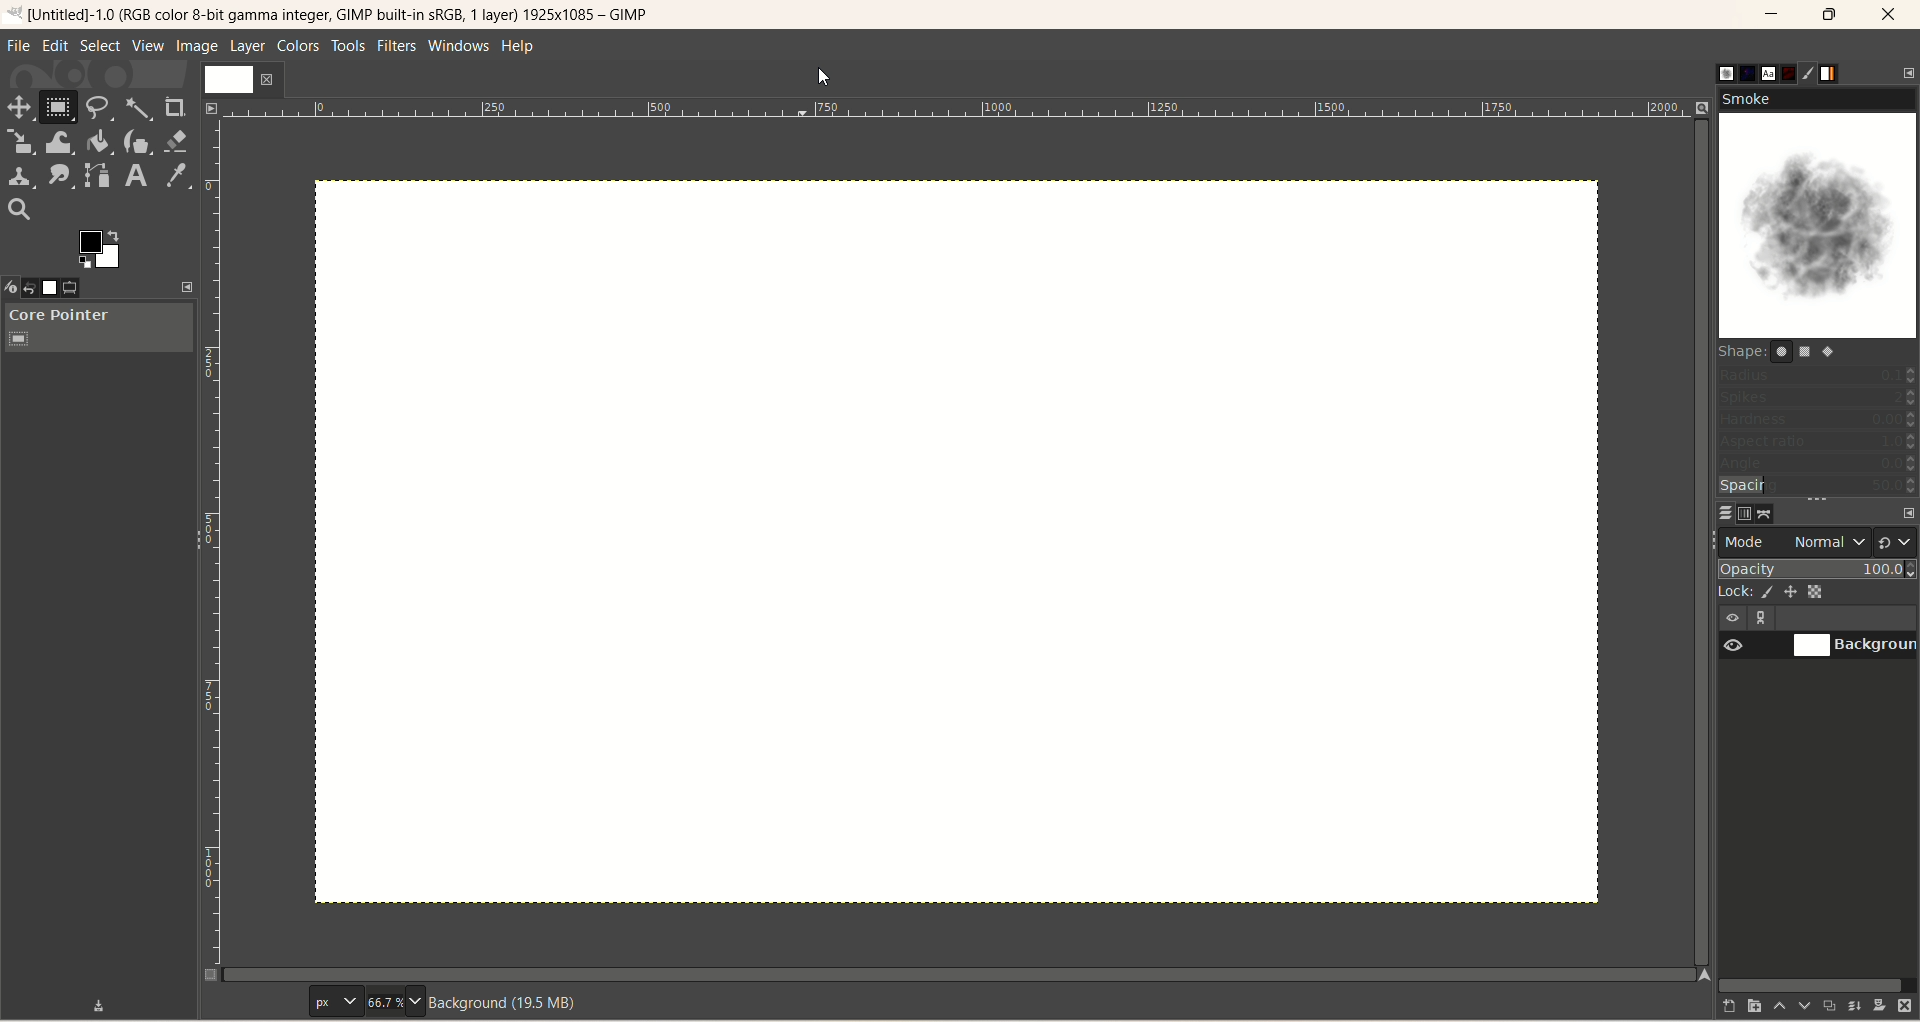 This screenshot has height=1022, width=1920. What do you see at coordinates (245, 47) in the screenshot?
I see `layer` at bounding box center [245, 47].